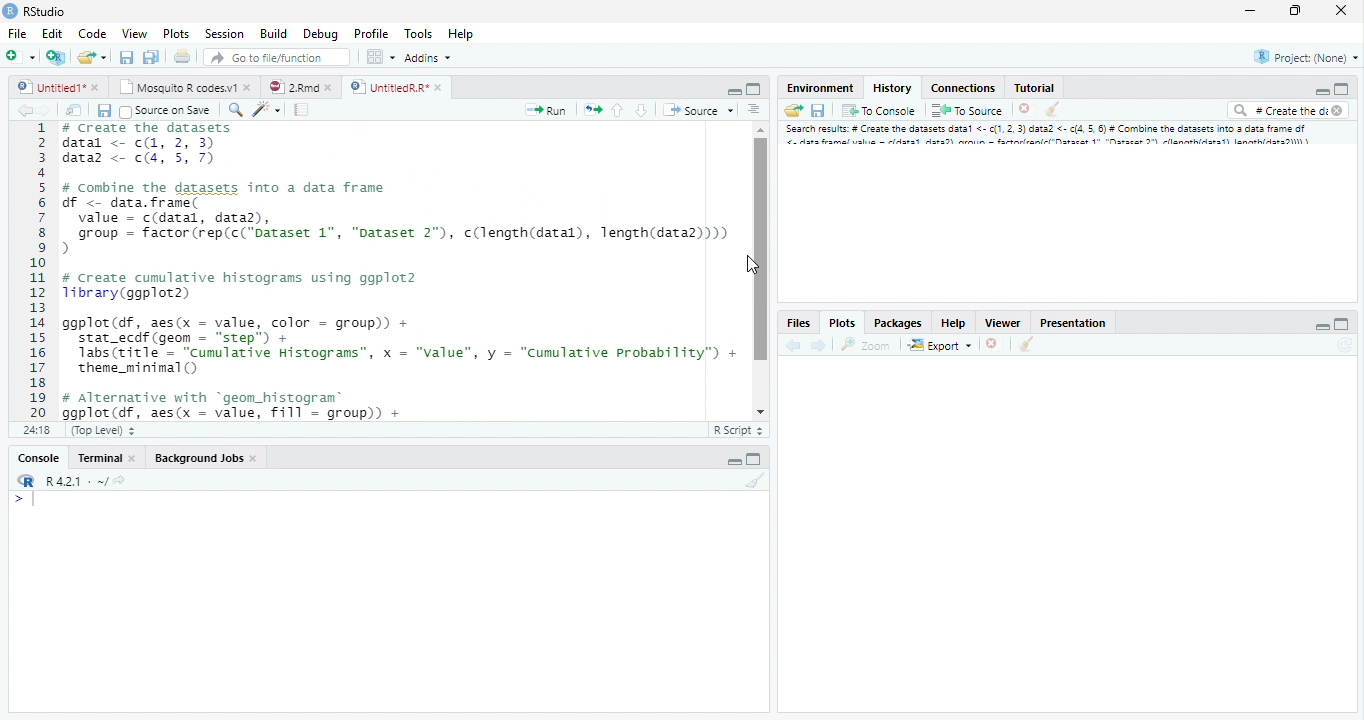 Image resolution: width=1364 pixels, height=720 pixels. Describe the element at coordinates (757, 460) in the screenshot. I see `Maximize` at that location.